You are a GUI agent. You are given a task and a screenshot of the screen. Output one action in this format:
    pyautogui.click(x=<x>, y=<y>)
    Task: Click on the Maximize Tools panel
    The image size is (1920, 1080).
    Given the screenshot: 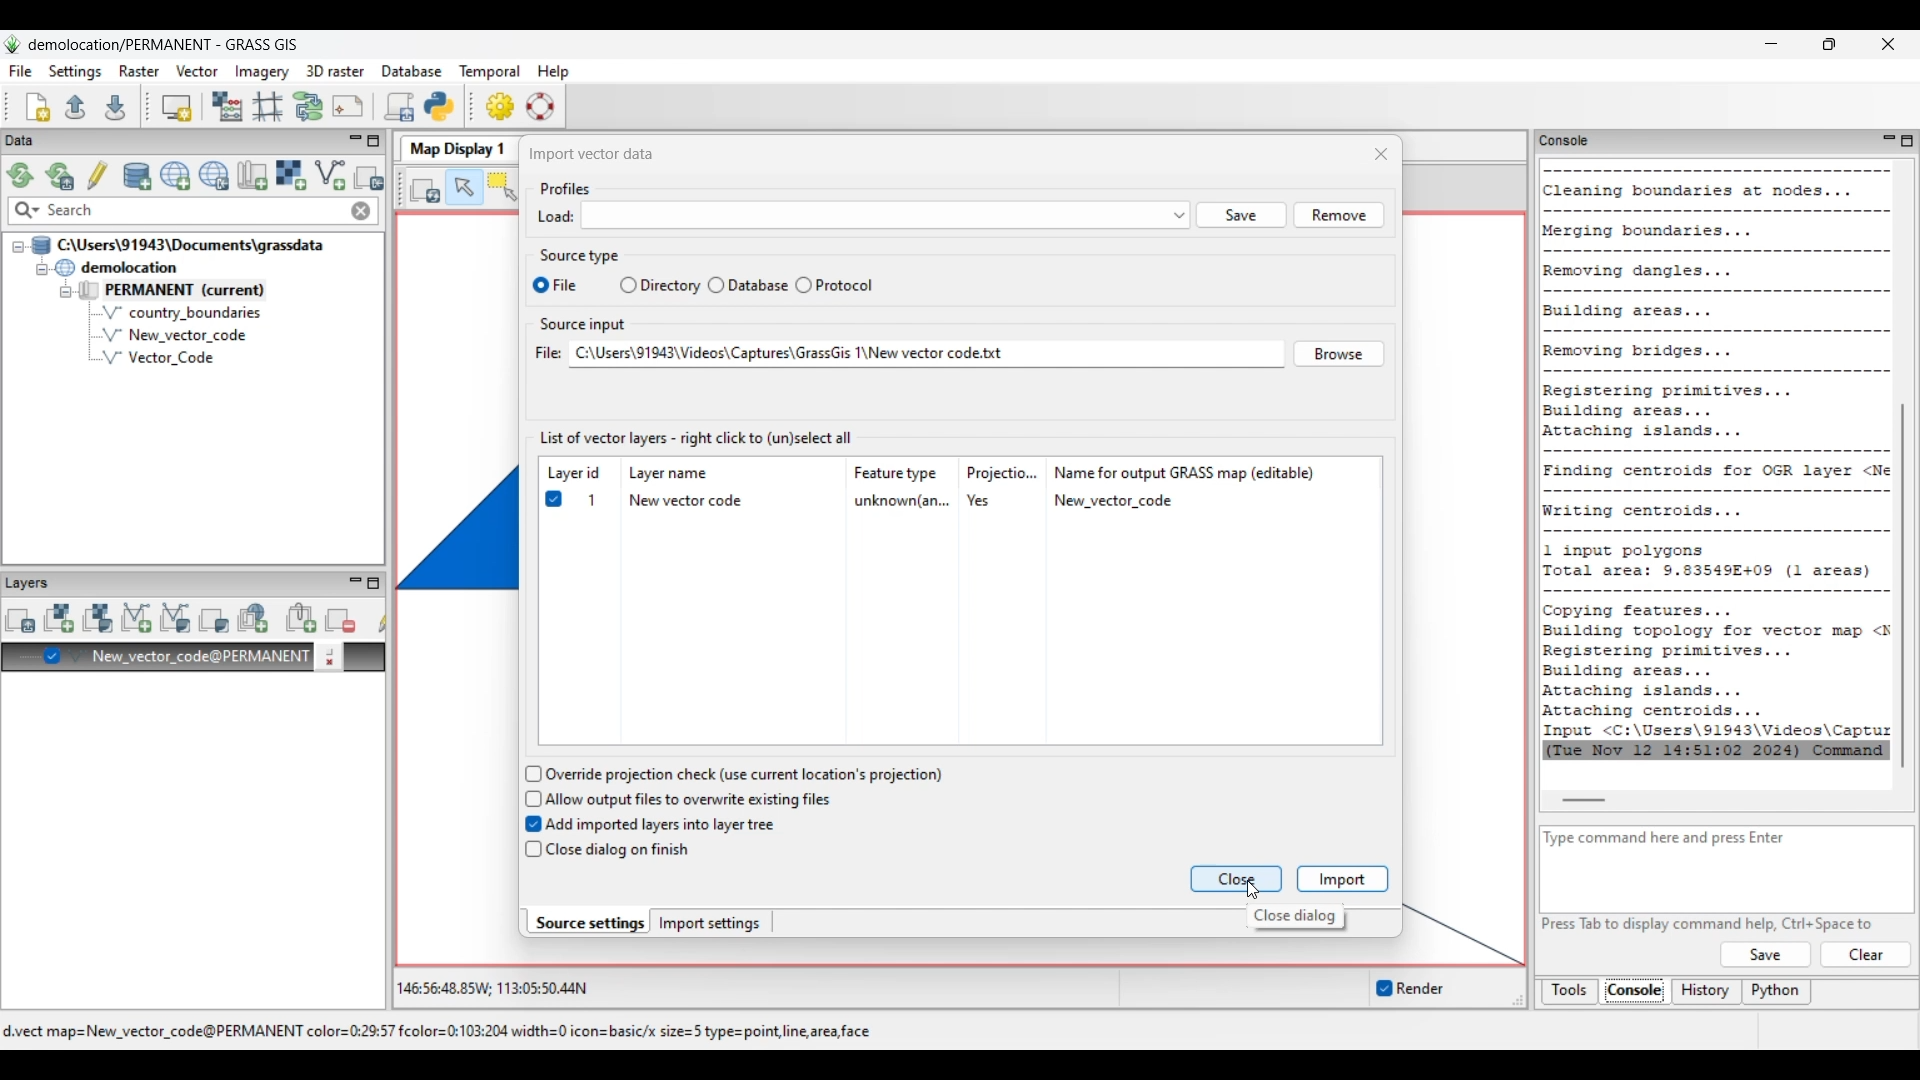 What is the action you would take?
    pyautogui.click(x=1907, y=141)
    